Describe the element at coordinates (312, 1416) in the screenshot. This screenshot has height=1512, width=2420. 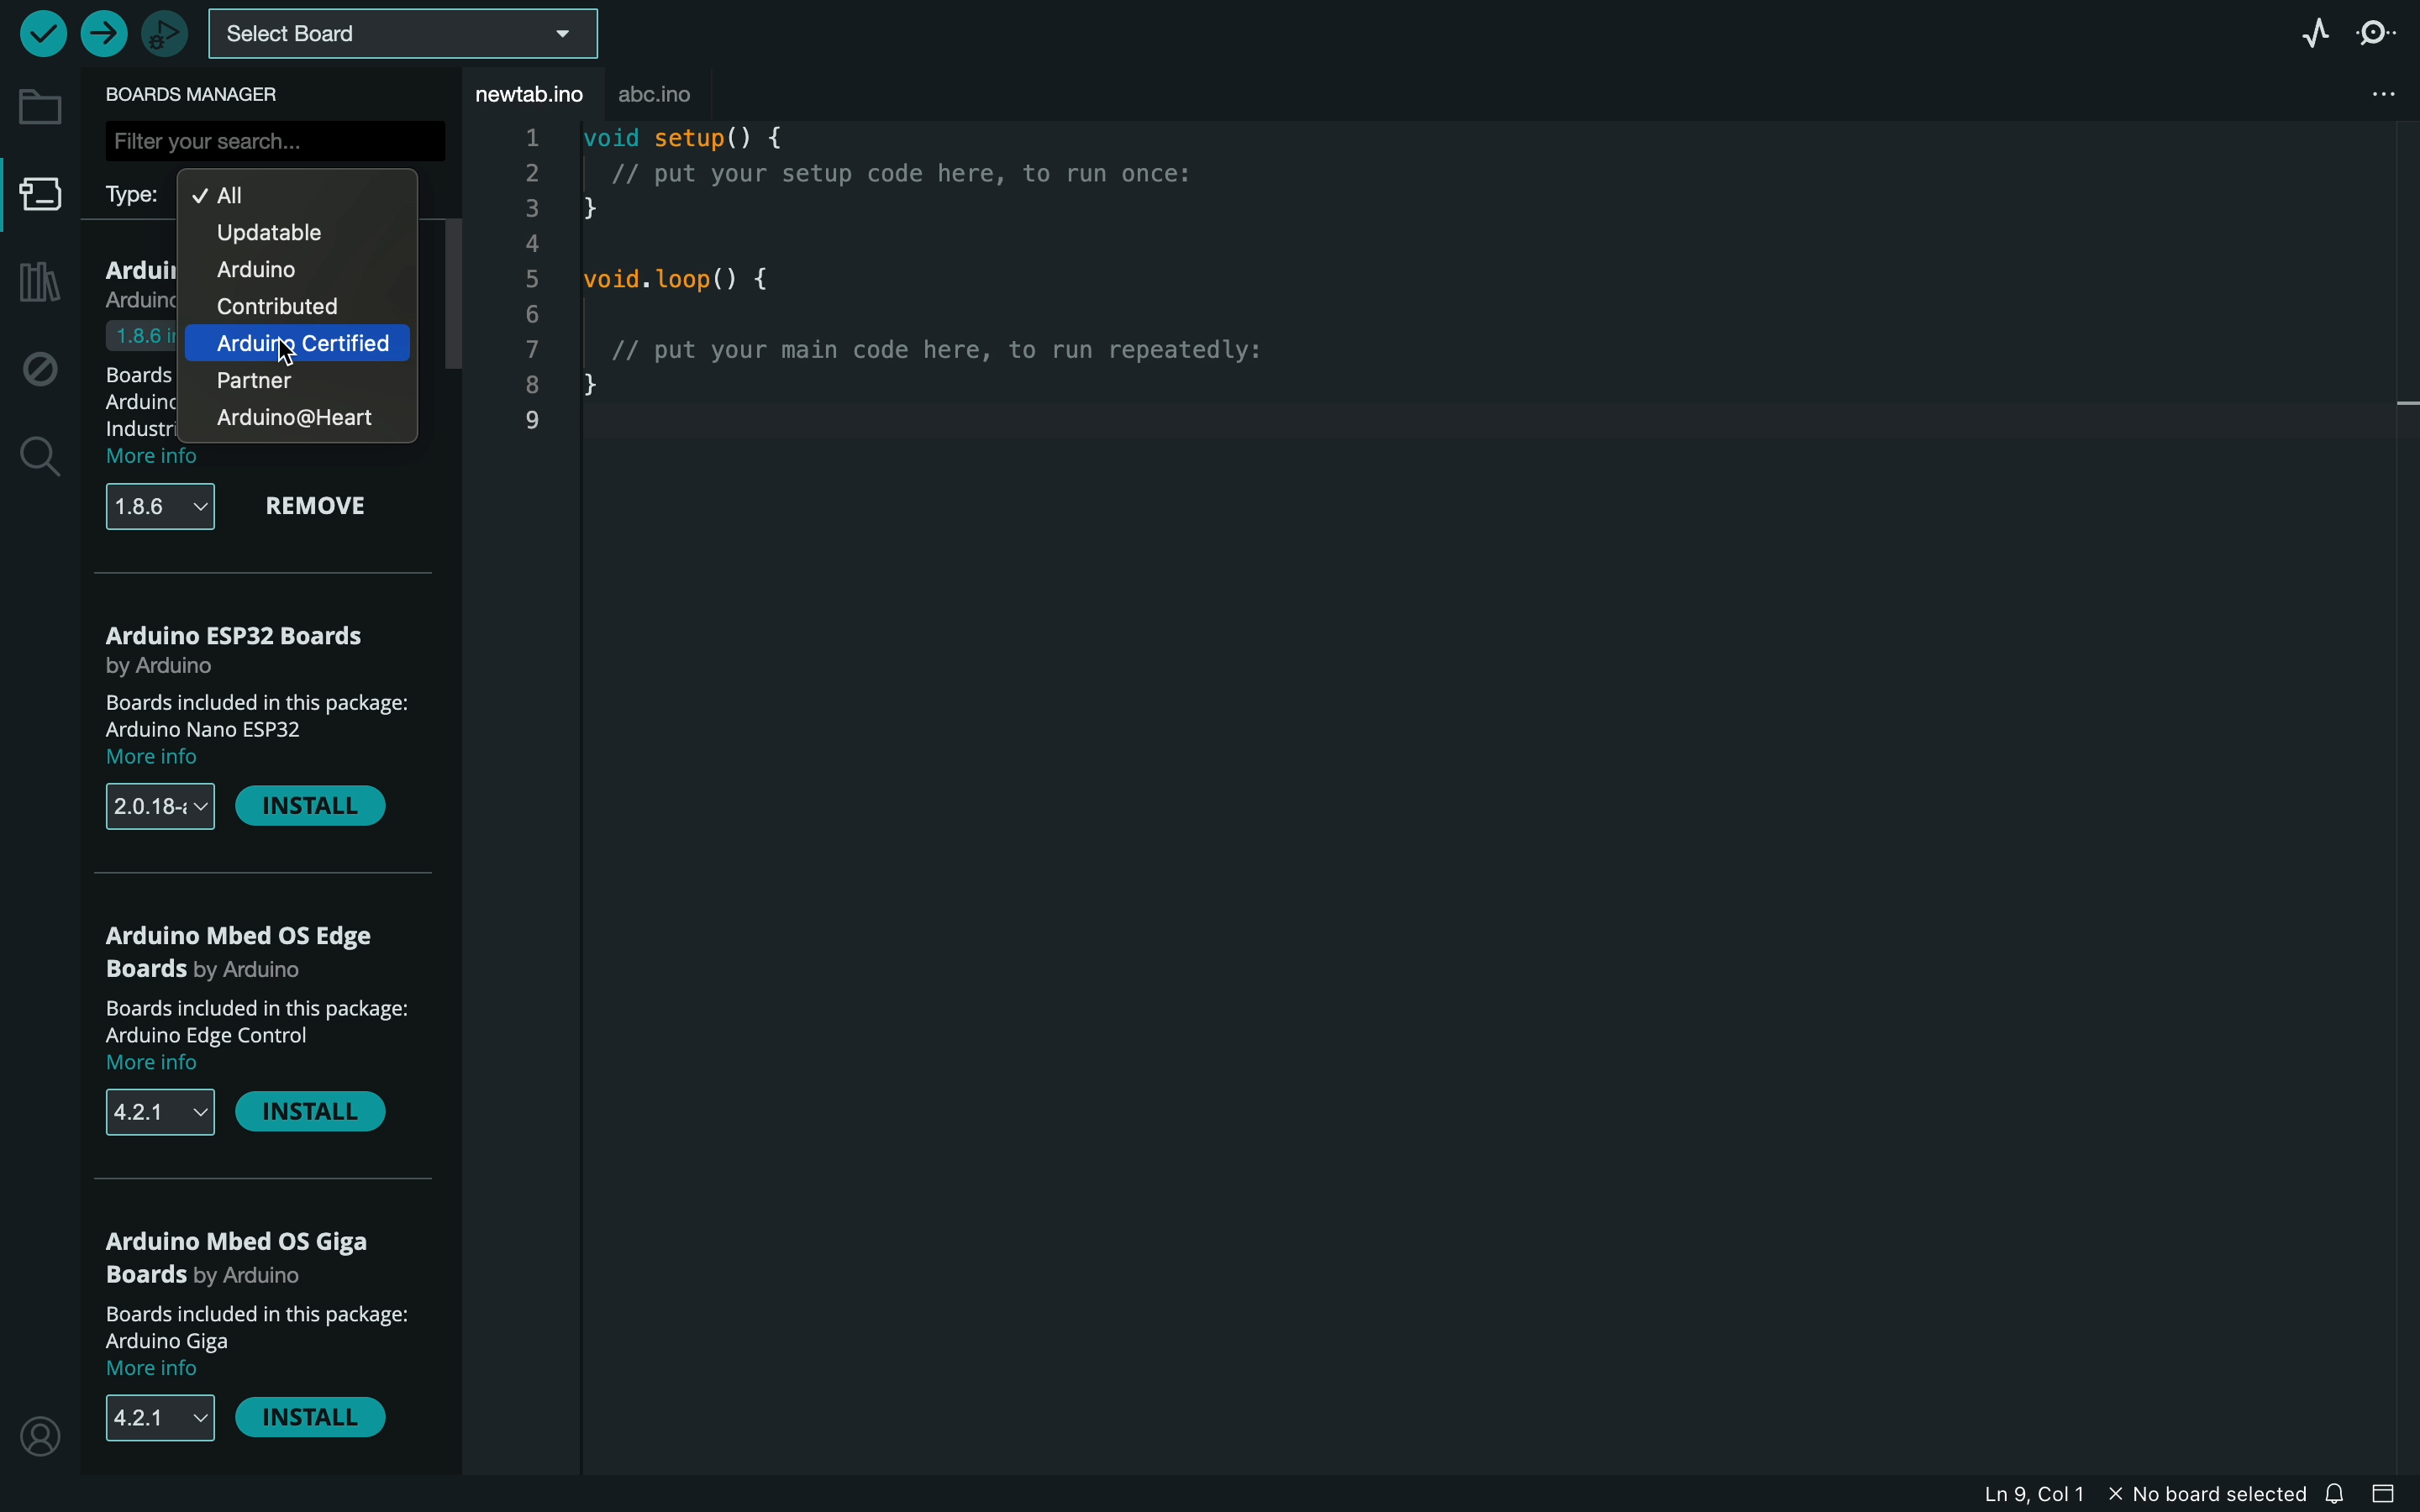
I see `install` at that location.